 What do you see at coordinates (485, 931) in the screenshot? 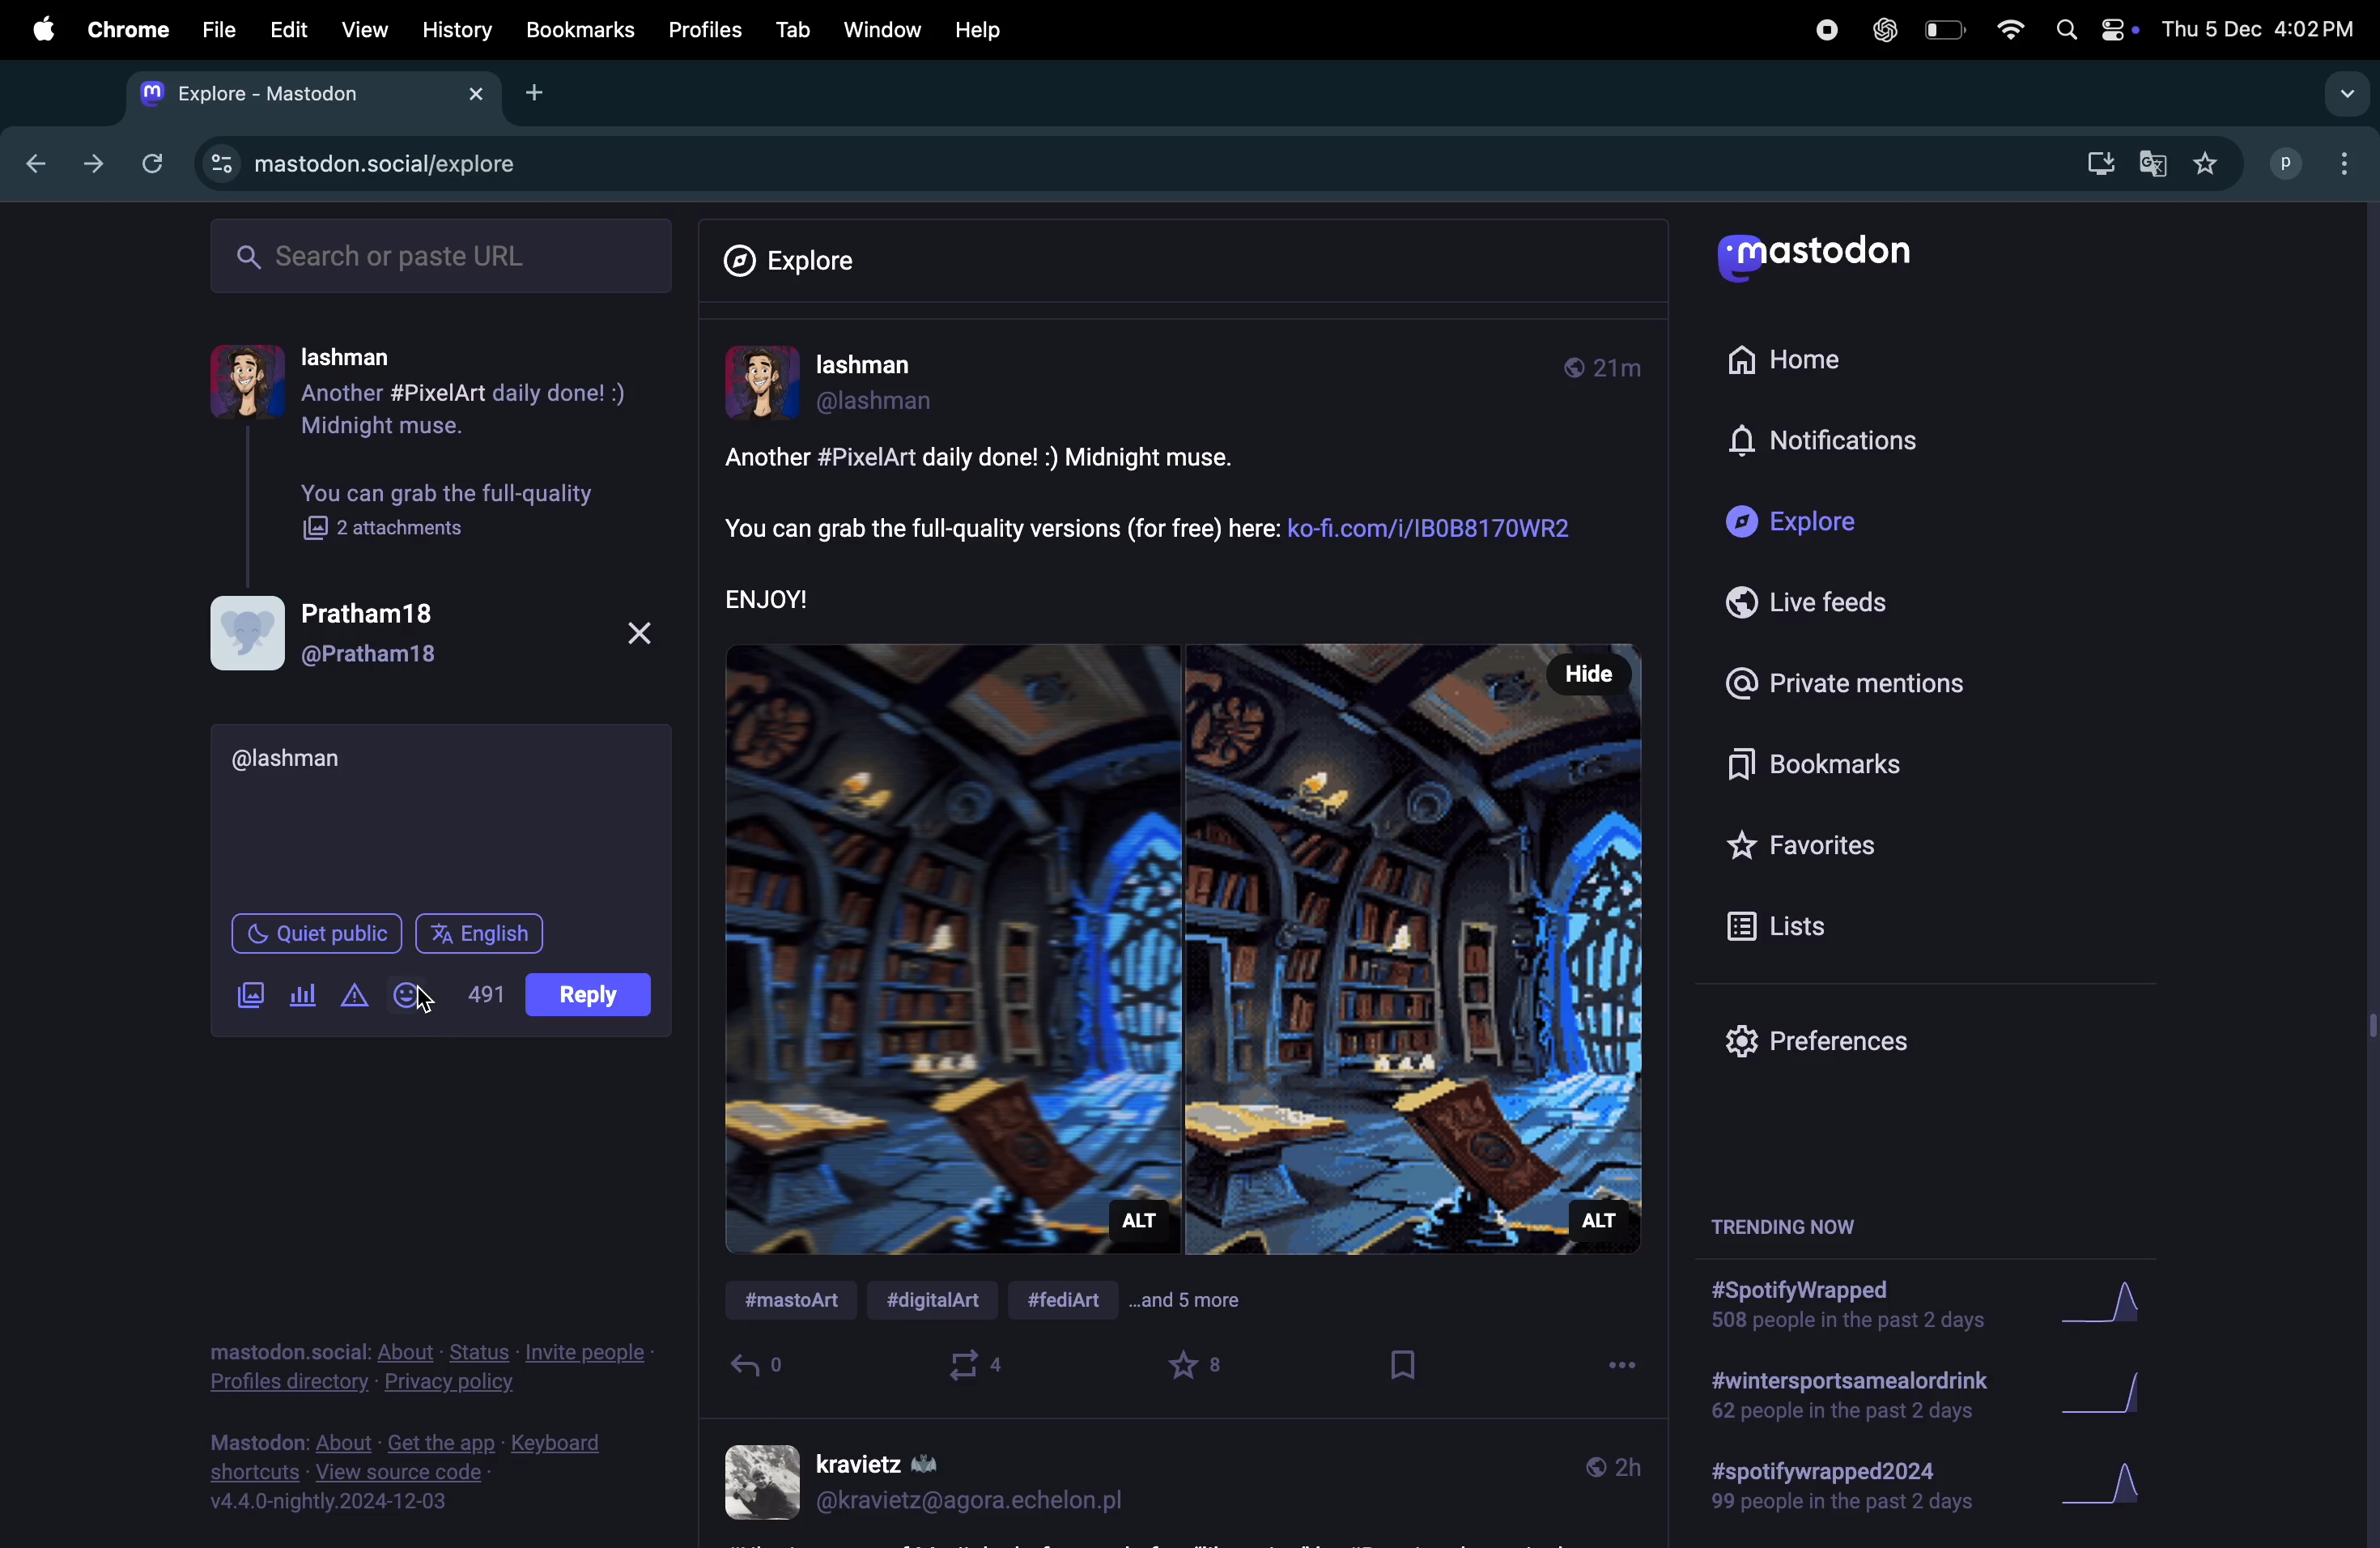
I see `english` at bounding box center [485, 931].